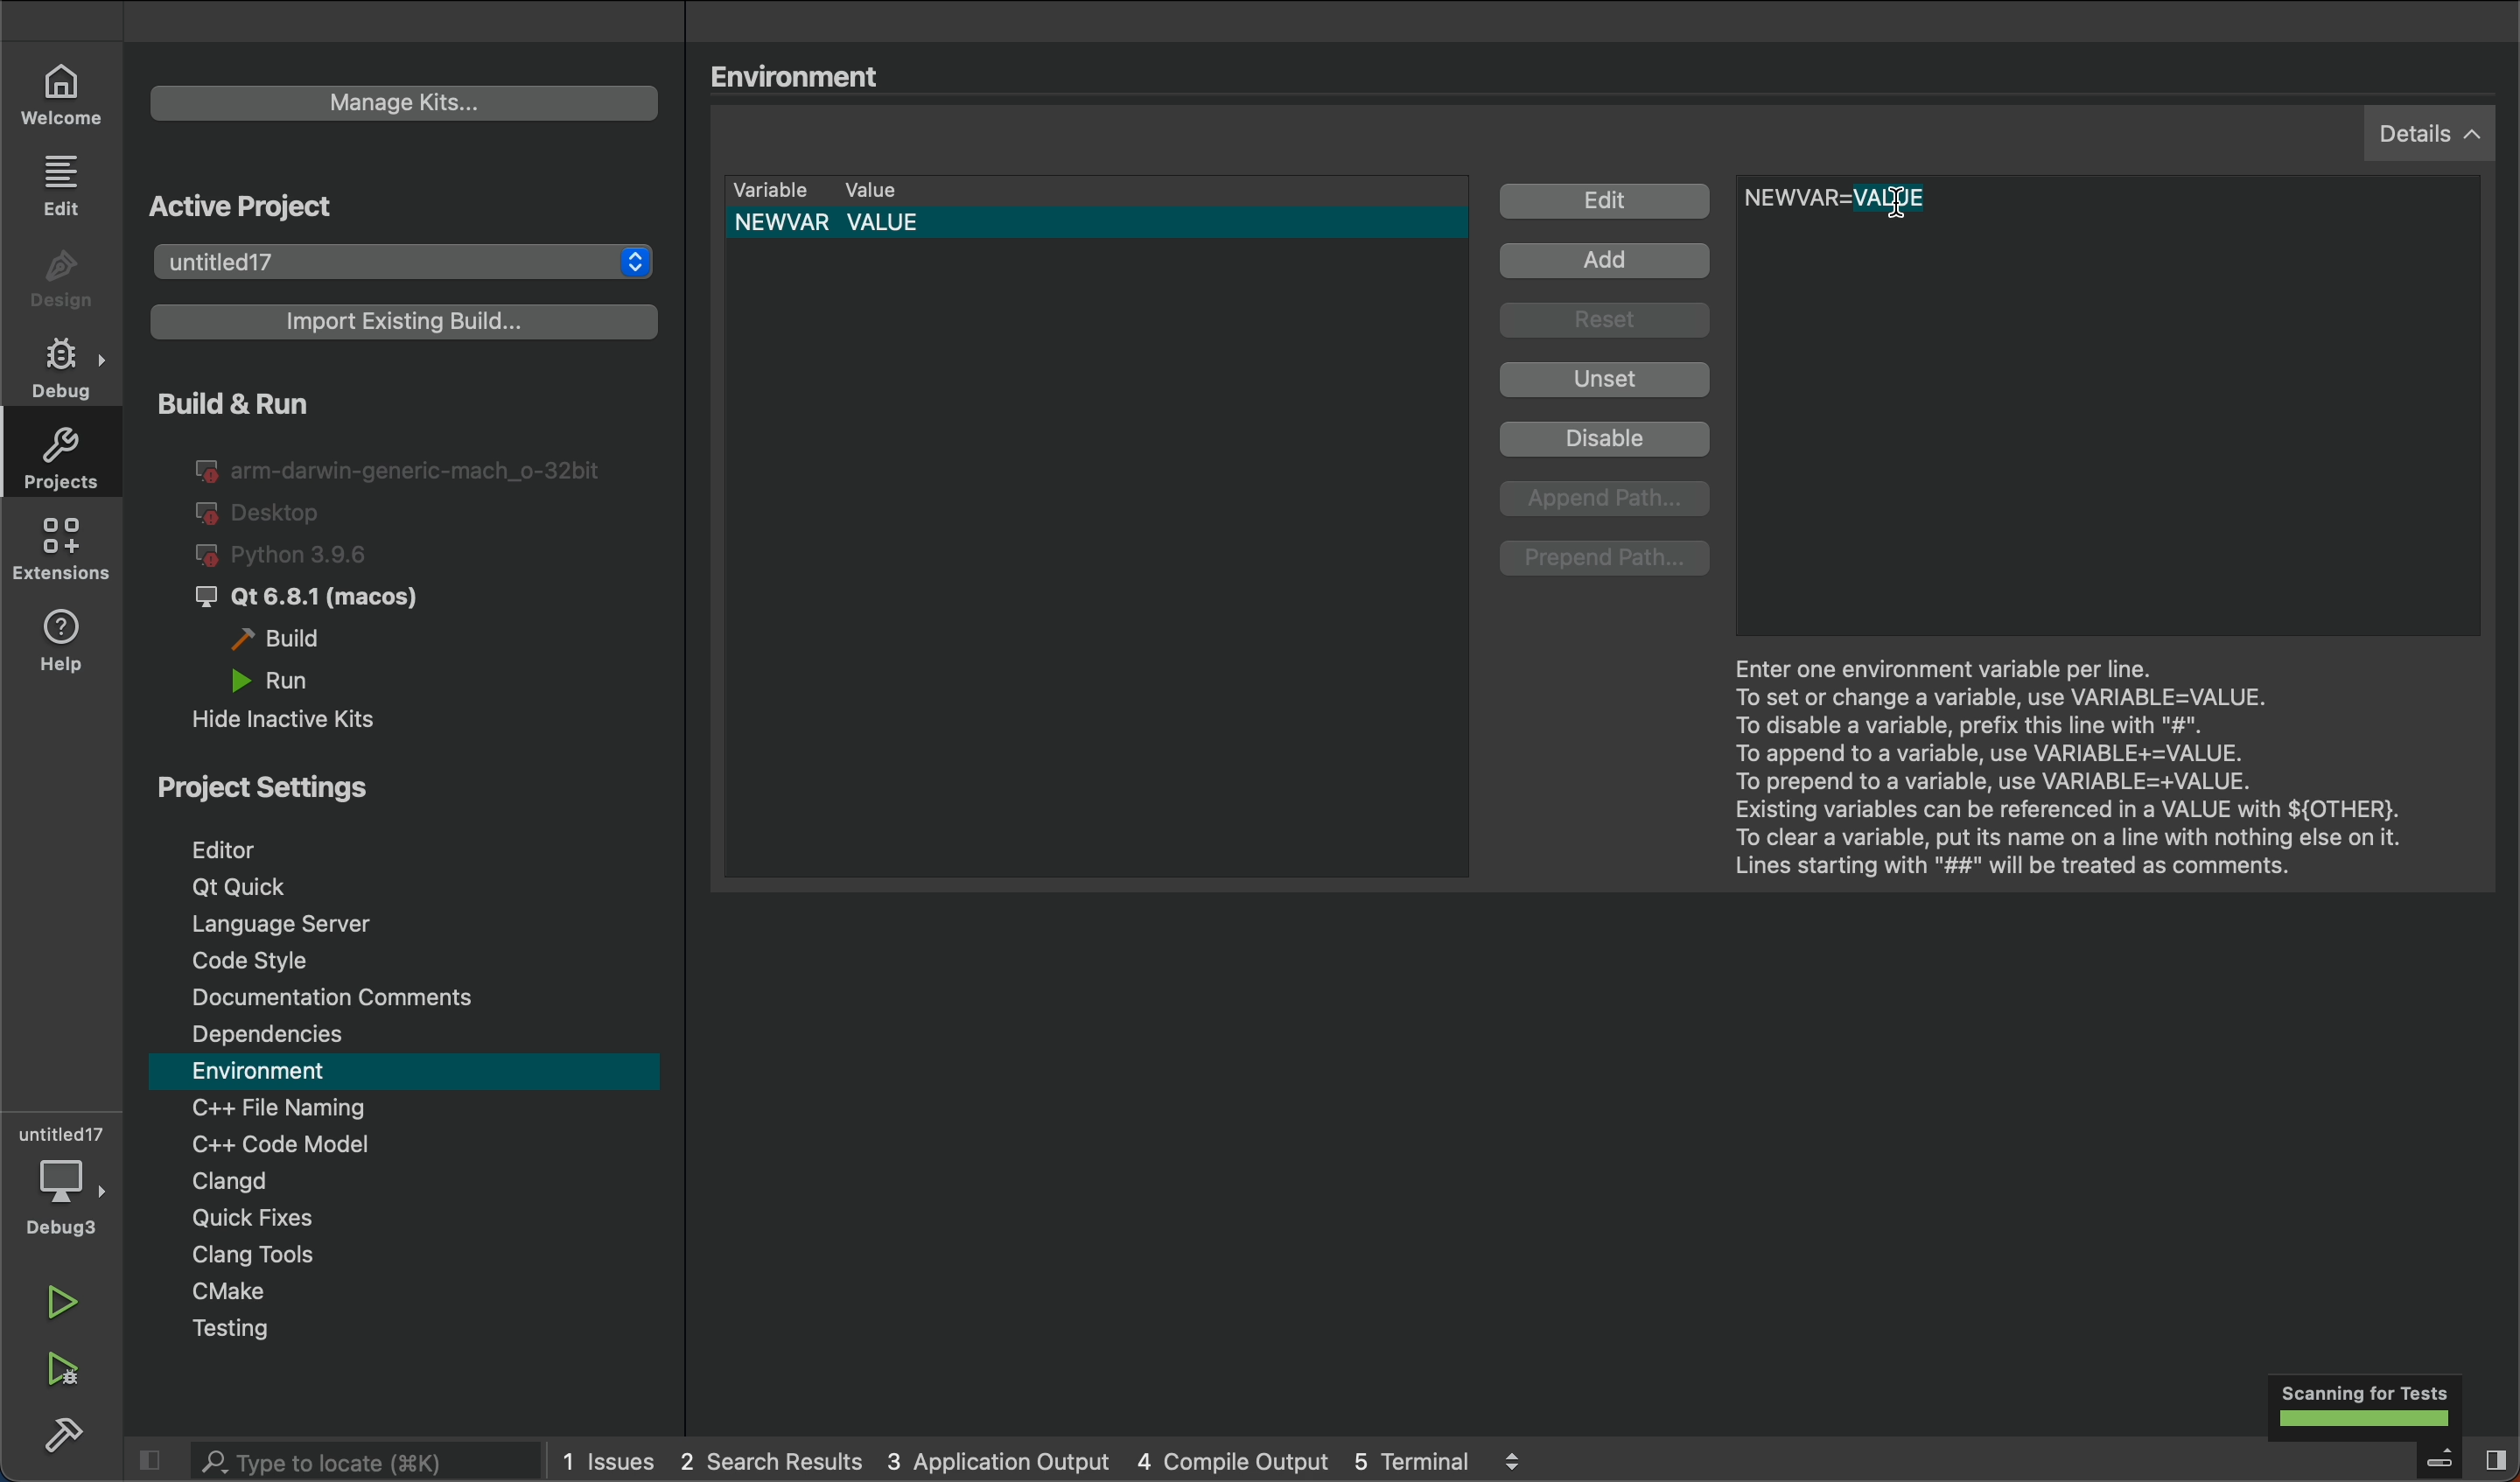 The image size is (2520, 1482). I want to click on run, so click(306, 679).